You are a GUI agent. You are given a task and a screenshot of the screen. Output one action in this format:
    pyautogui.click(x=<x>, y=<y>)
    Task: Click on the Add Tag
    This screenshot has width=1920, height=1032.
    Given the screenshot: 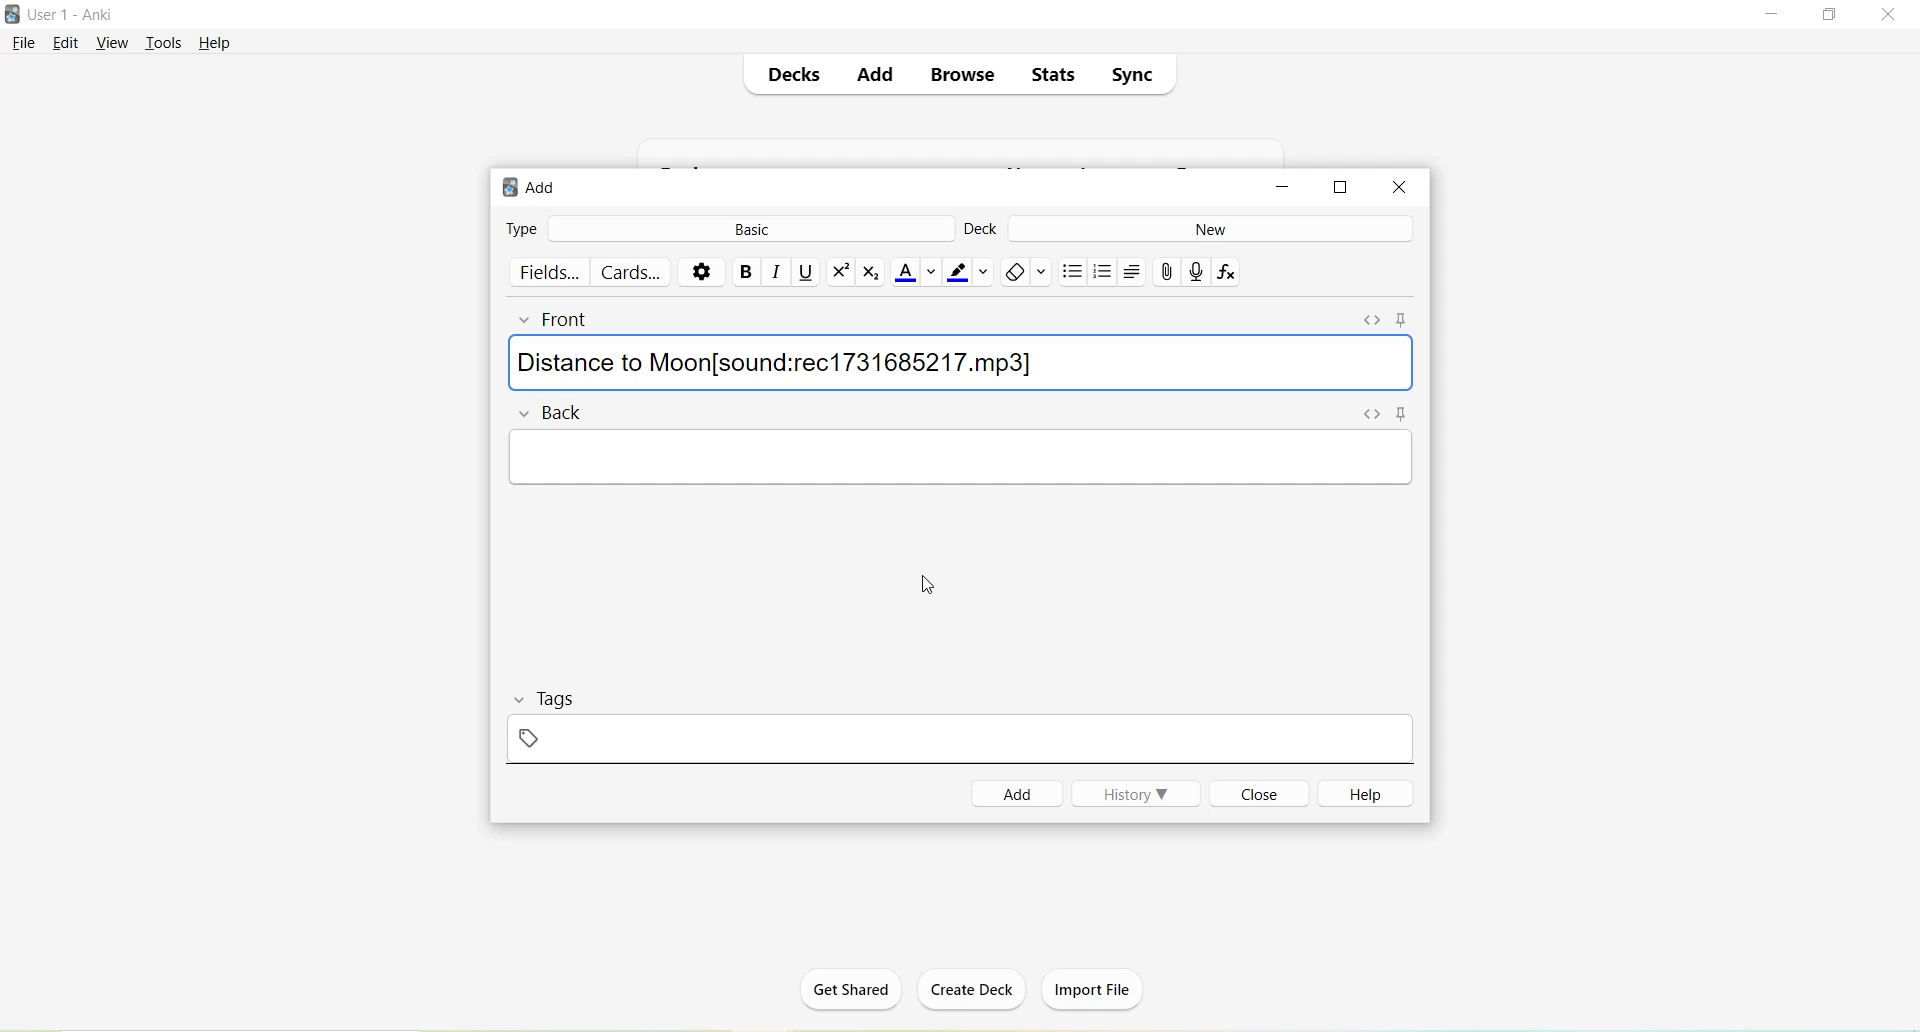 What is the action you would take?
    pyautogui.click(x=531, y=738)
    